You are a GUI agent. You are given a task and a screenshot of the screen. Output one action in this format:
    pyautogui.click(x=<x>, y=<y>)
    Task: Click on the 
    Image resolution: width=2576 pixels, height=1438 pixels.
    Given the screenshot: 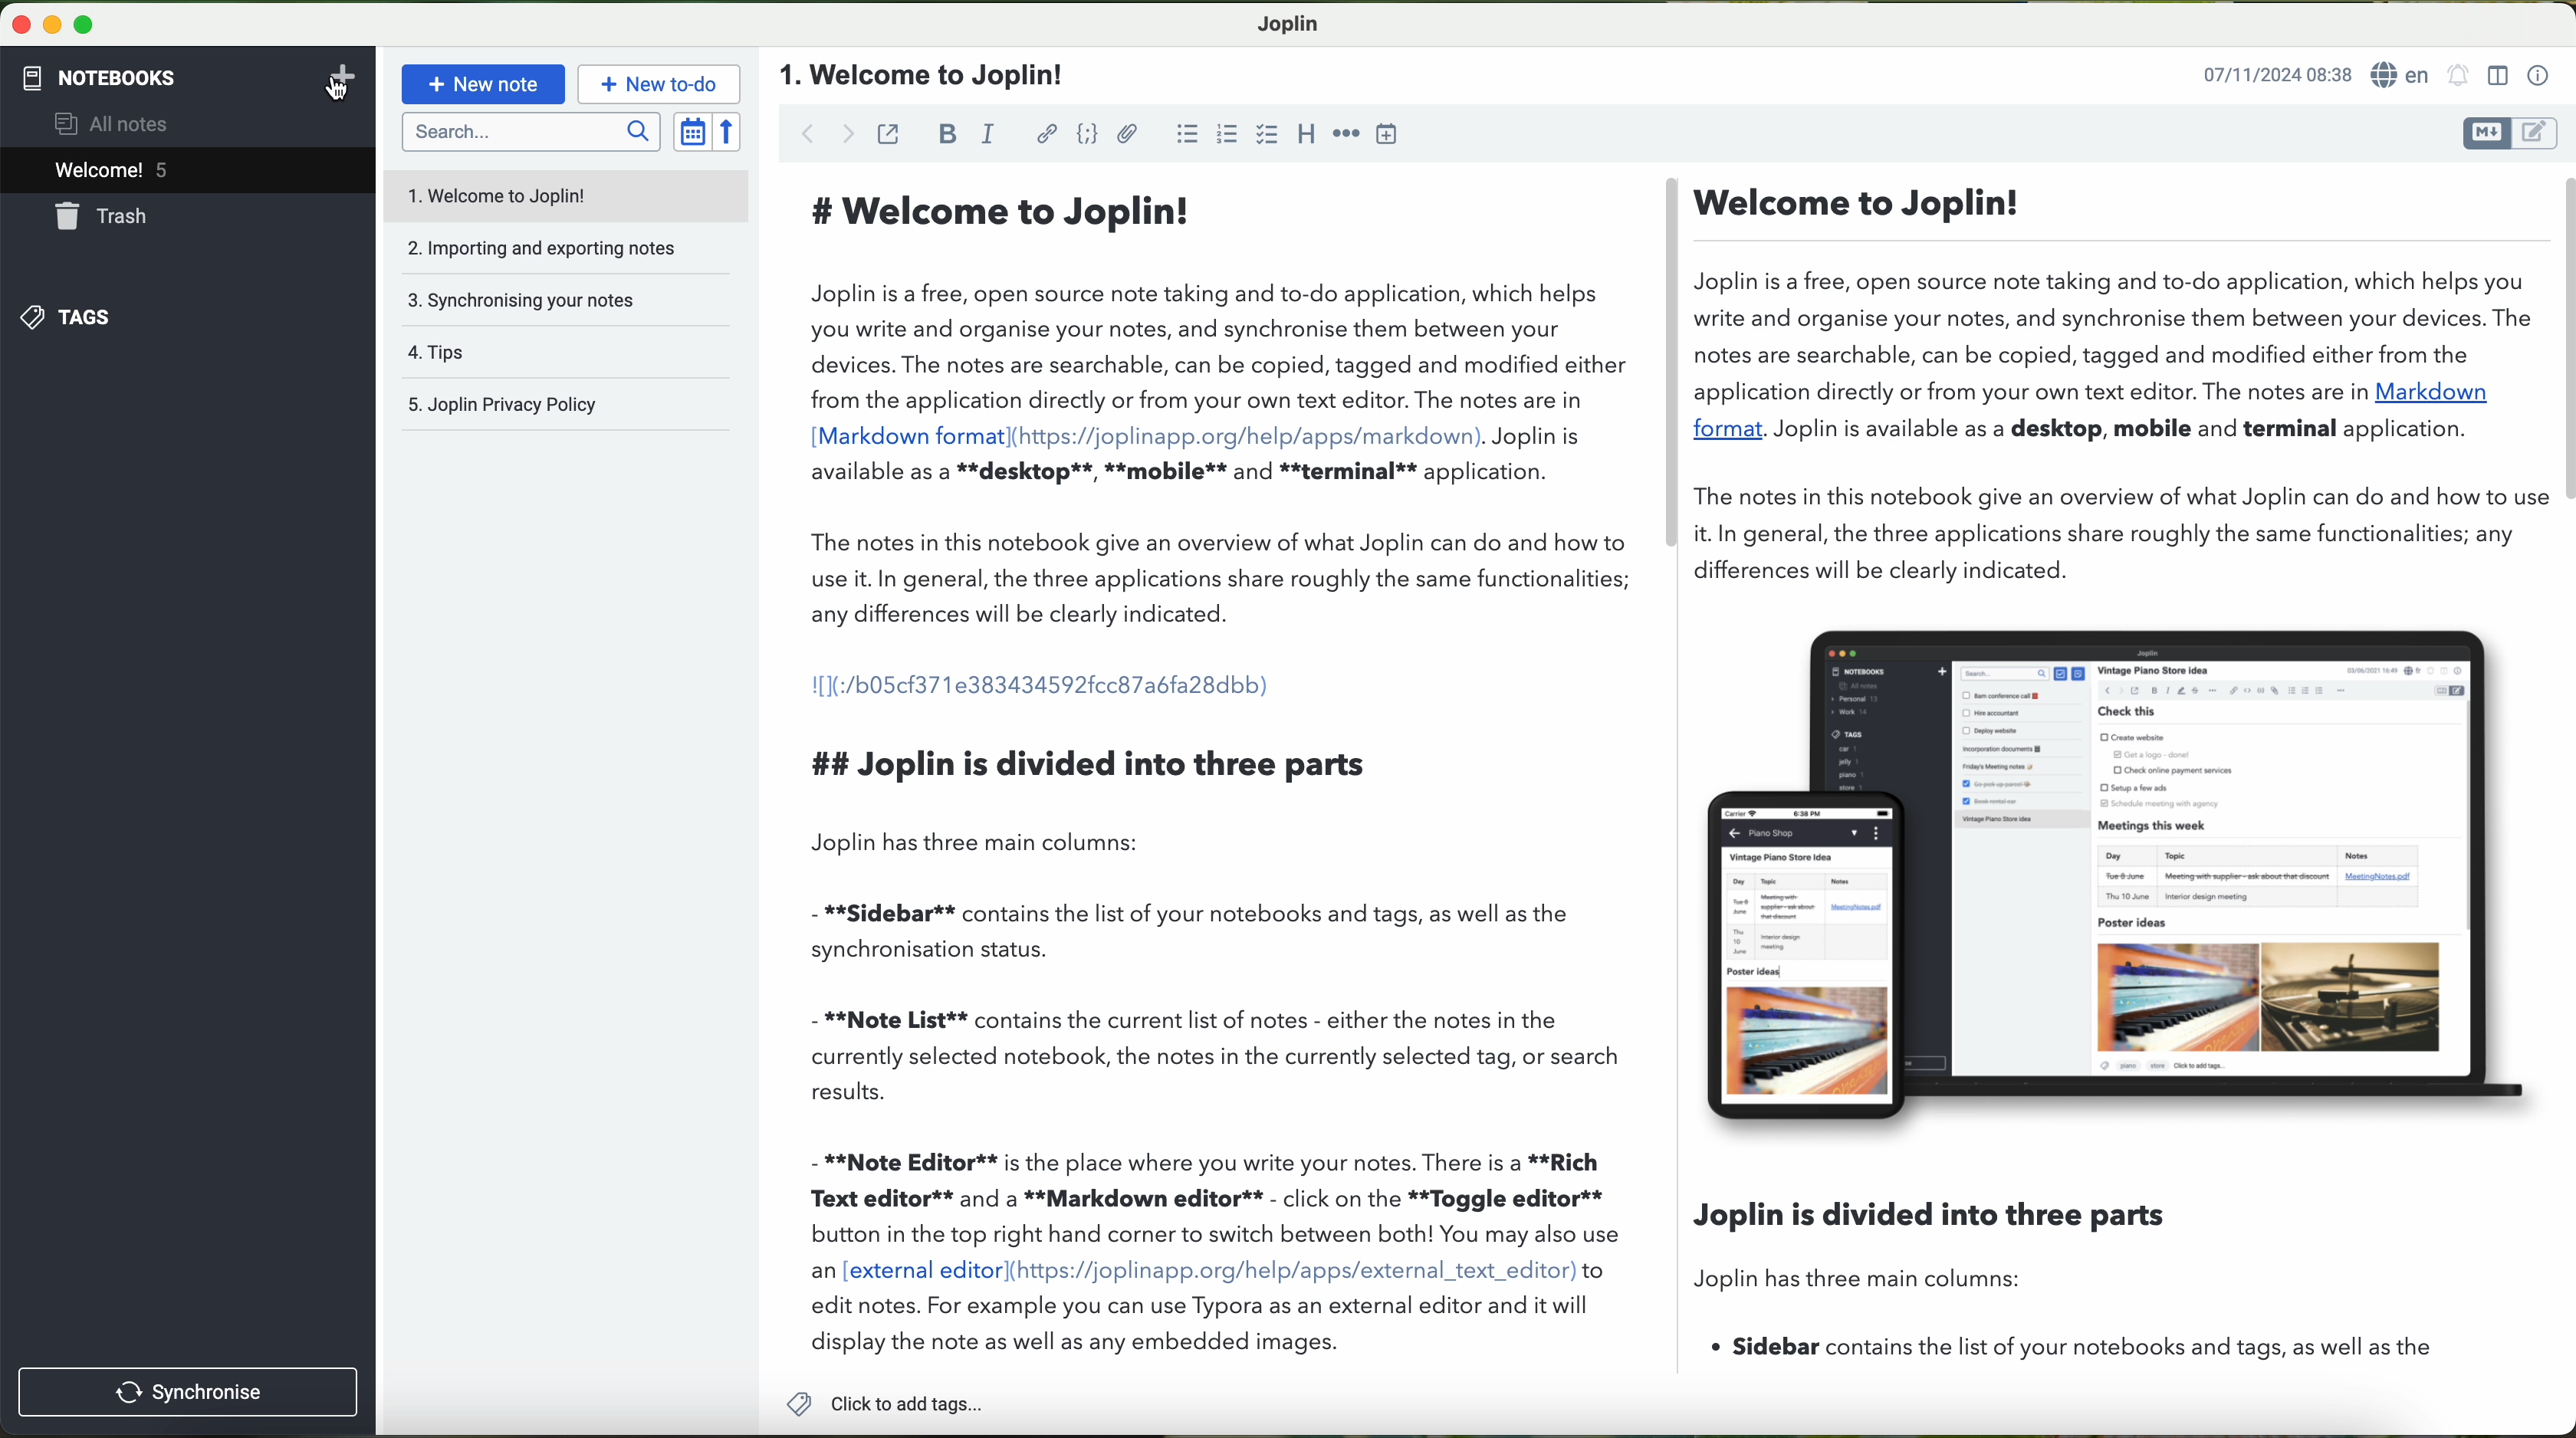 What is the action you would take?
    pyautogui.click(x=734, y=134)
    